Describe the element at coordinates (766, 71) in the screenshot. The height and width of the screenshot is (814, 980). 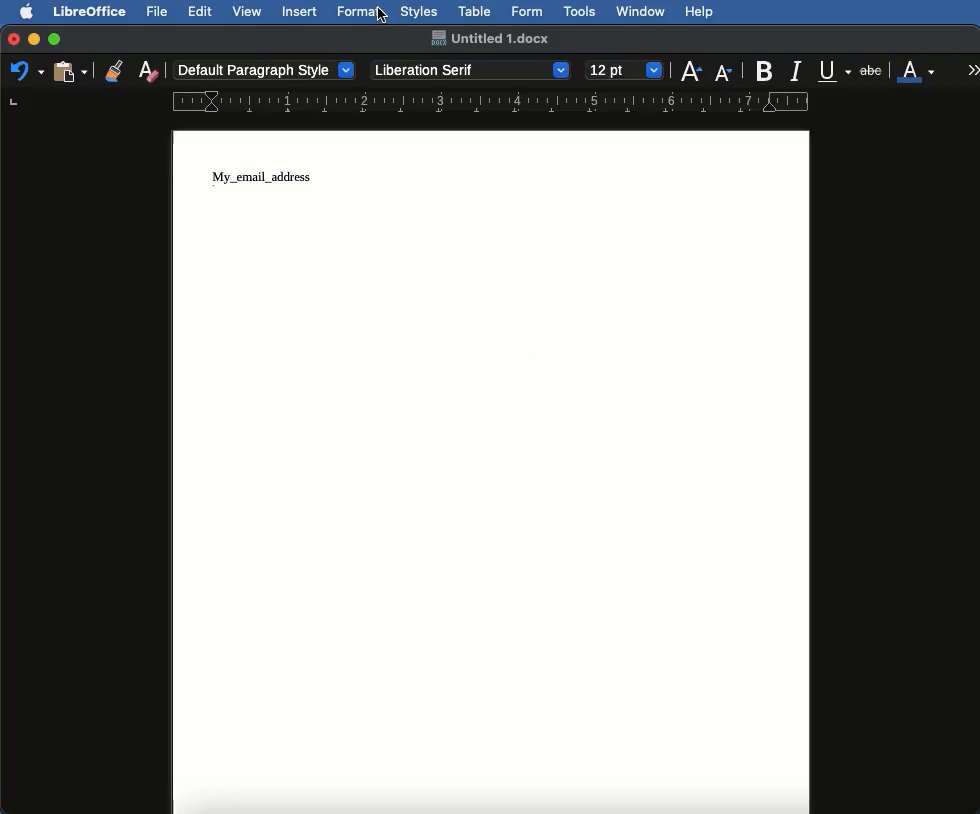
I see `Bold` at that location.